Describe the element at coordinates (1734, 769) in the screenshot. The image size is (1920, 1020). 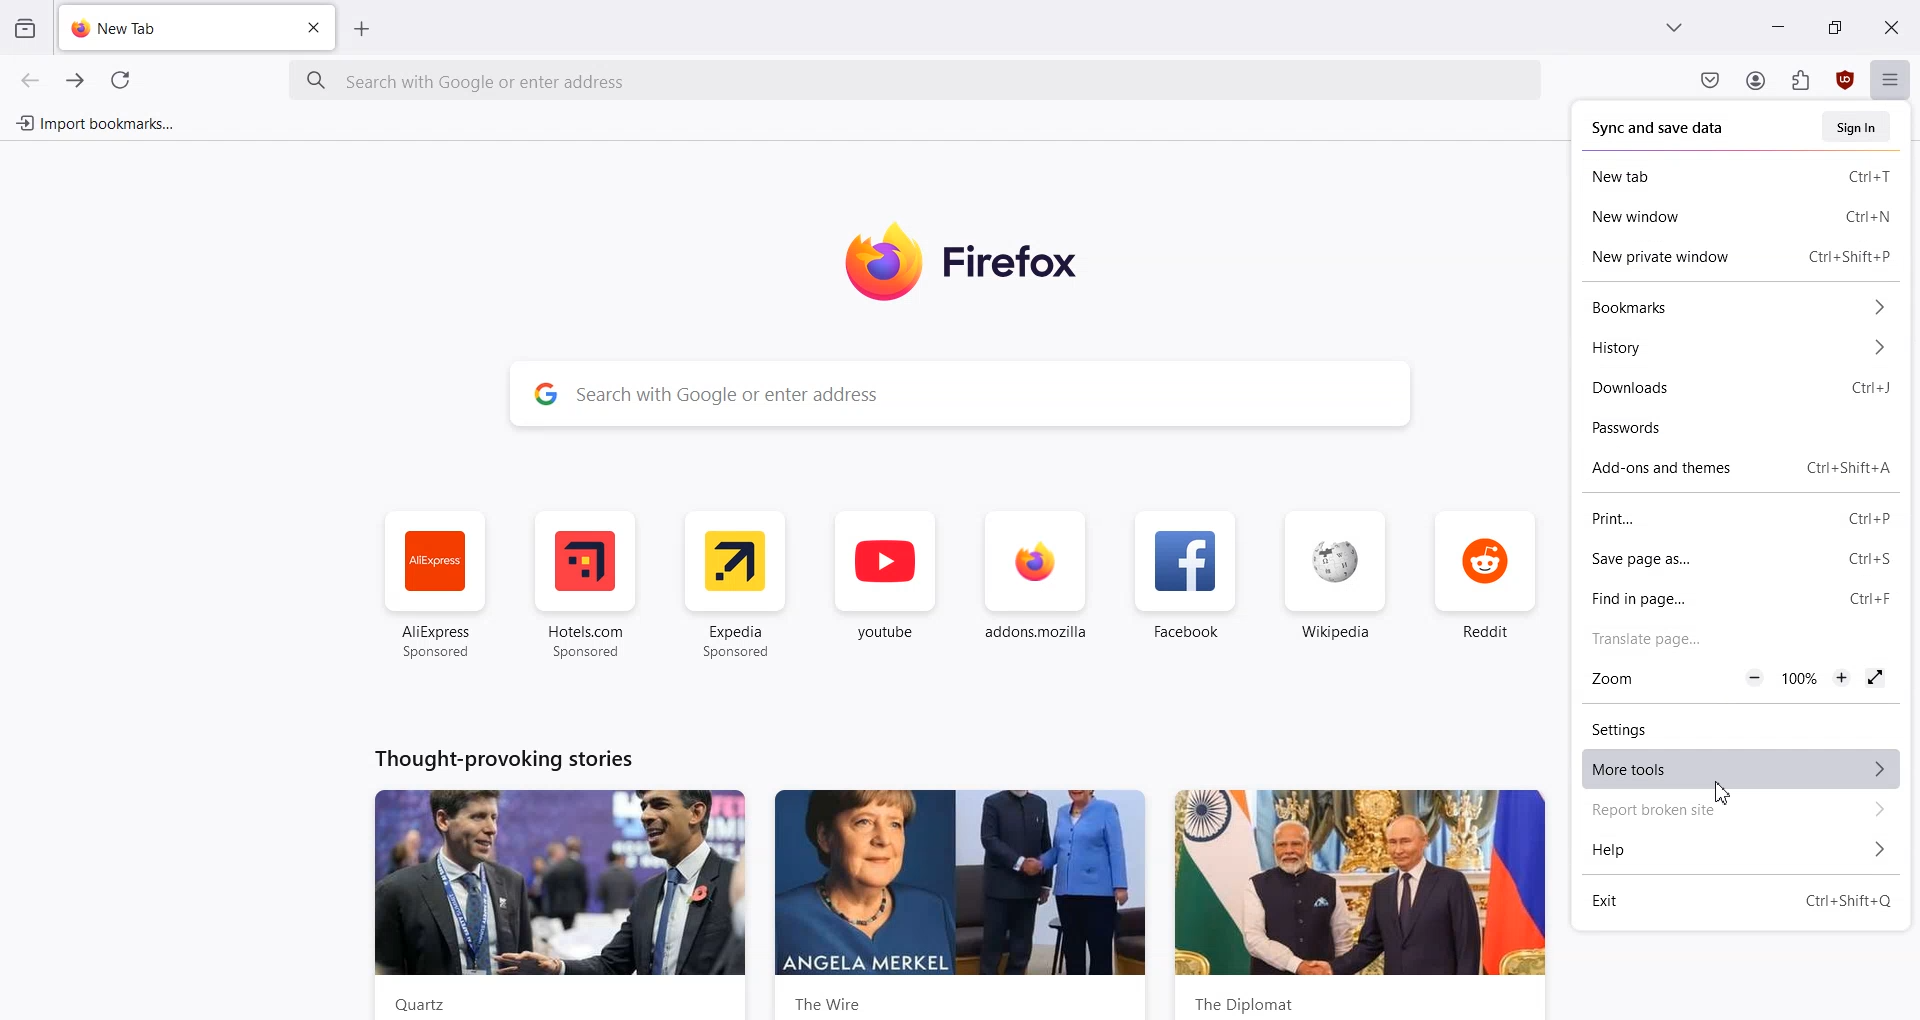
I see `More tools` at that location.